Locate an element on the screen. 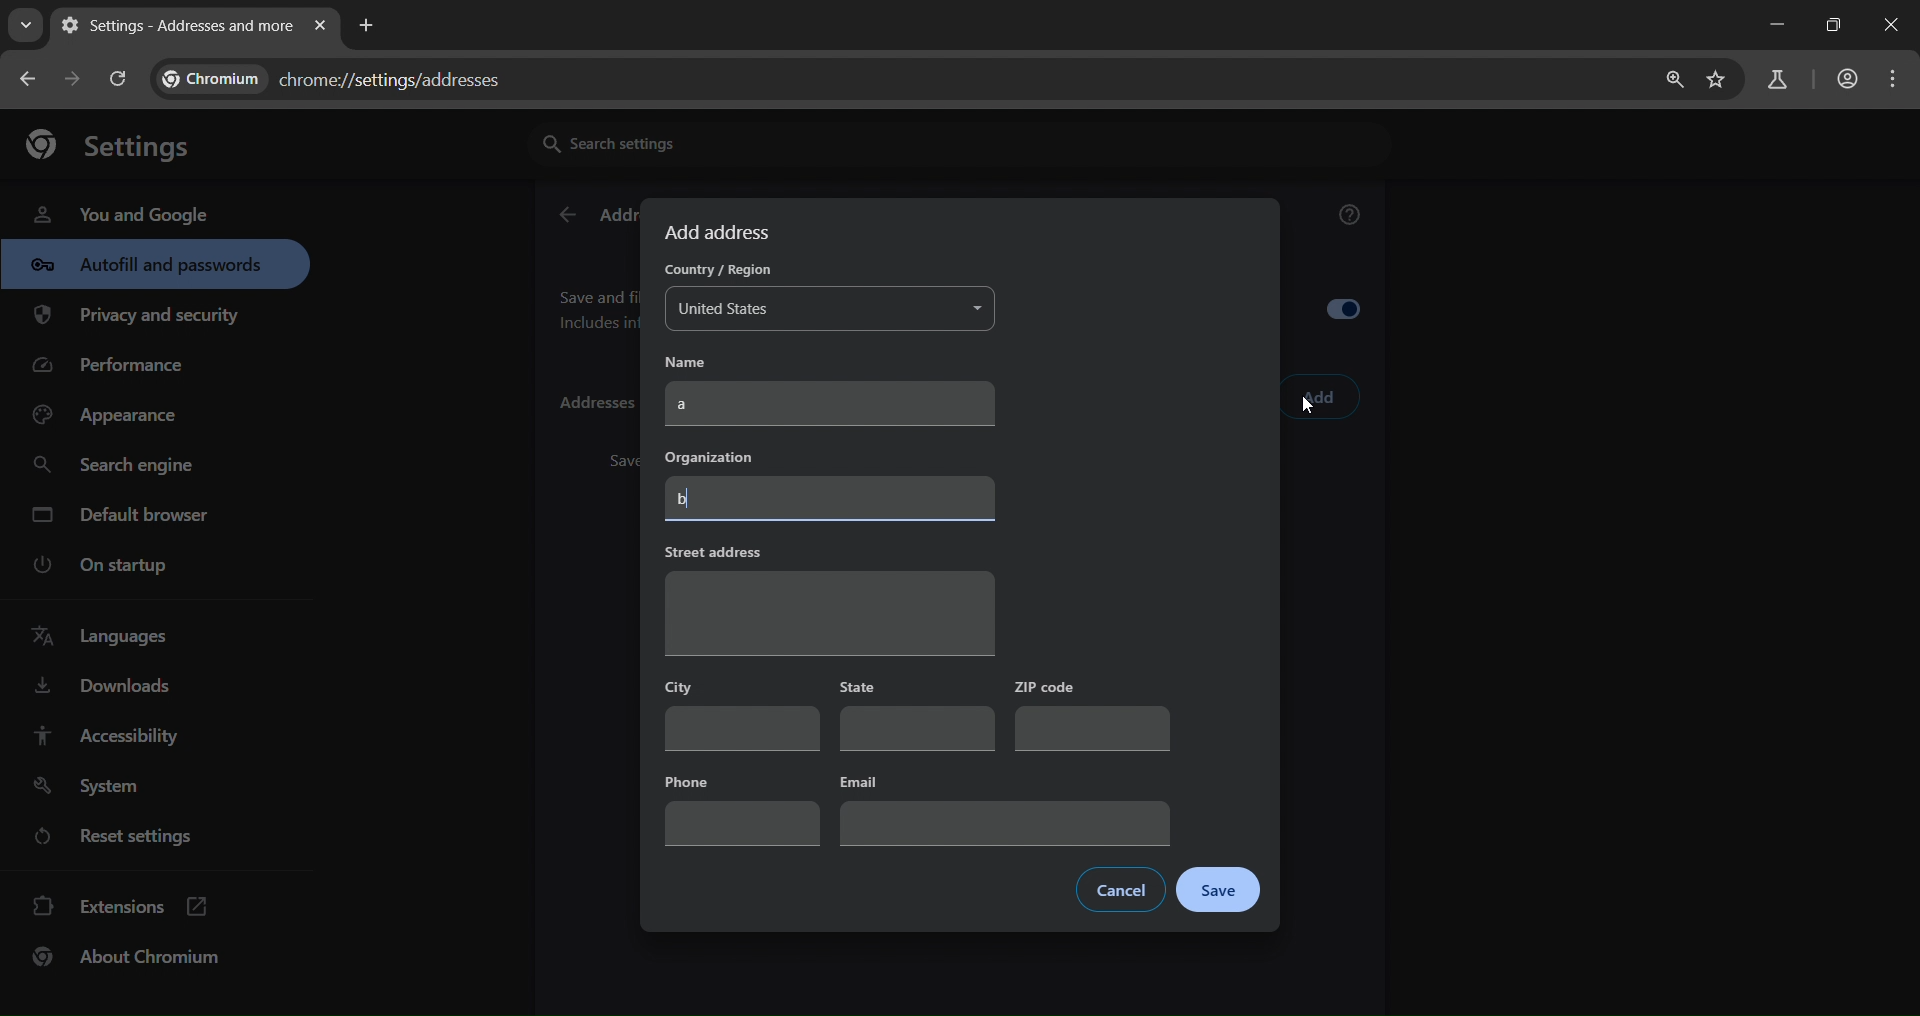 The width and height of the screenshot is (1920, 1016). go back one page is located at coordinates (30, 78).